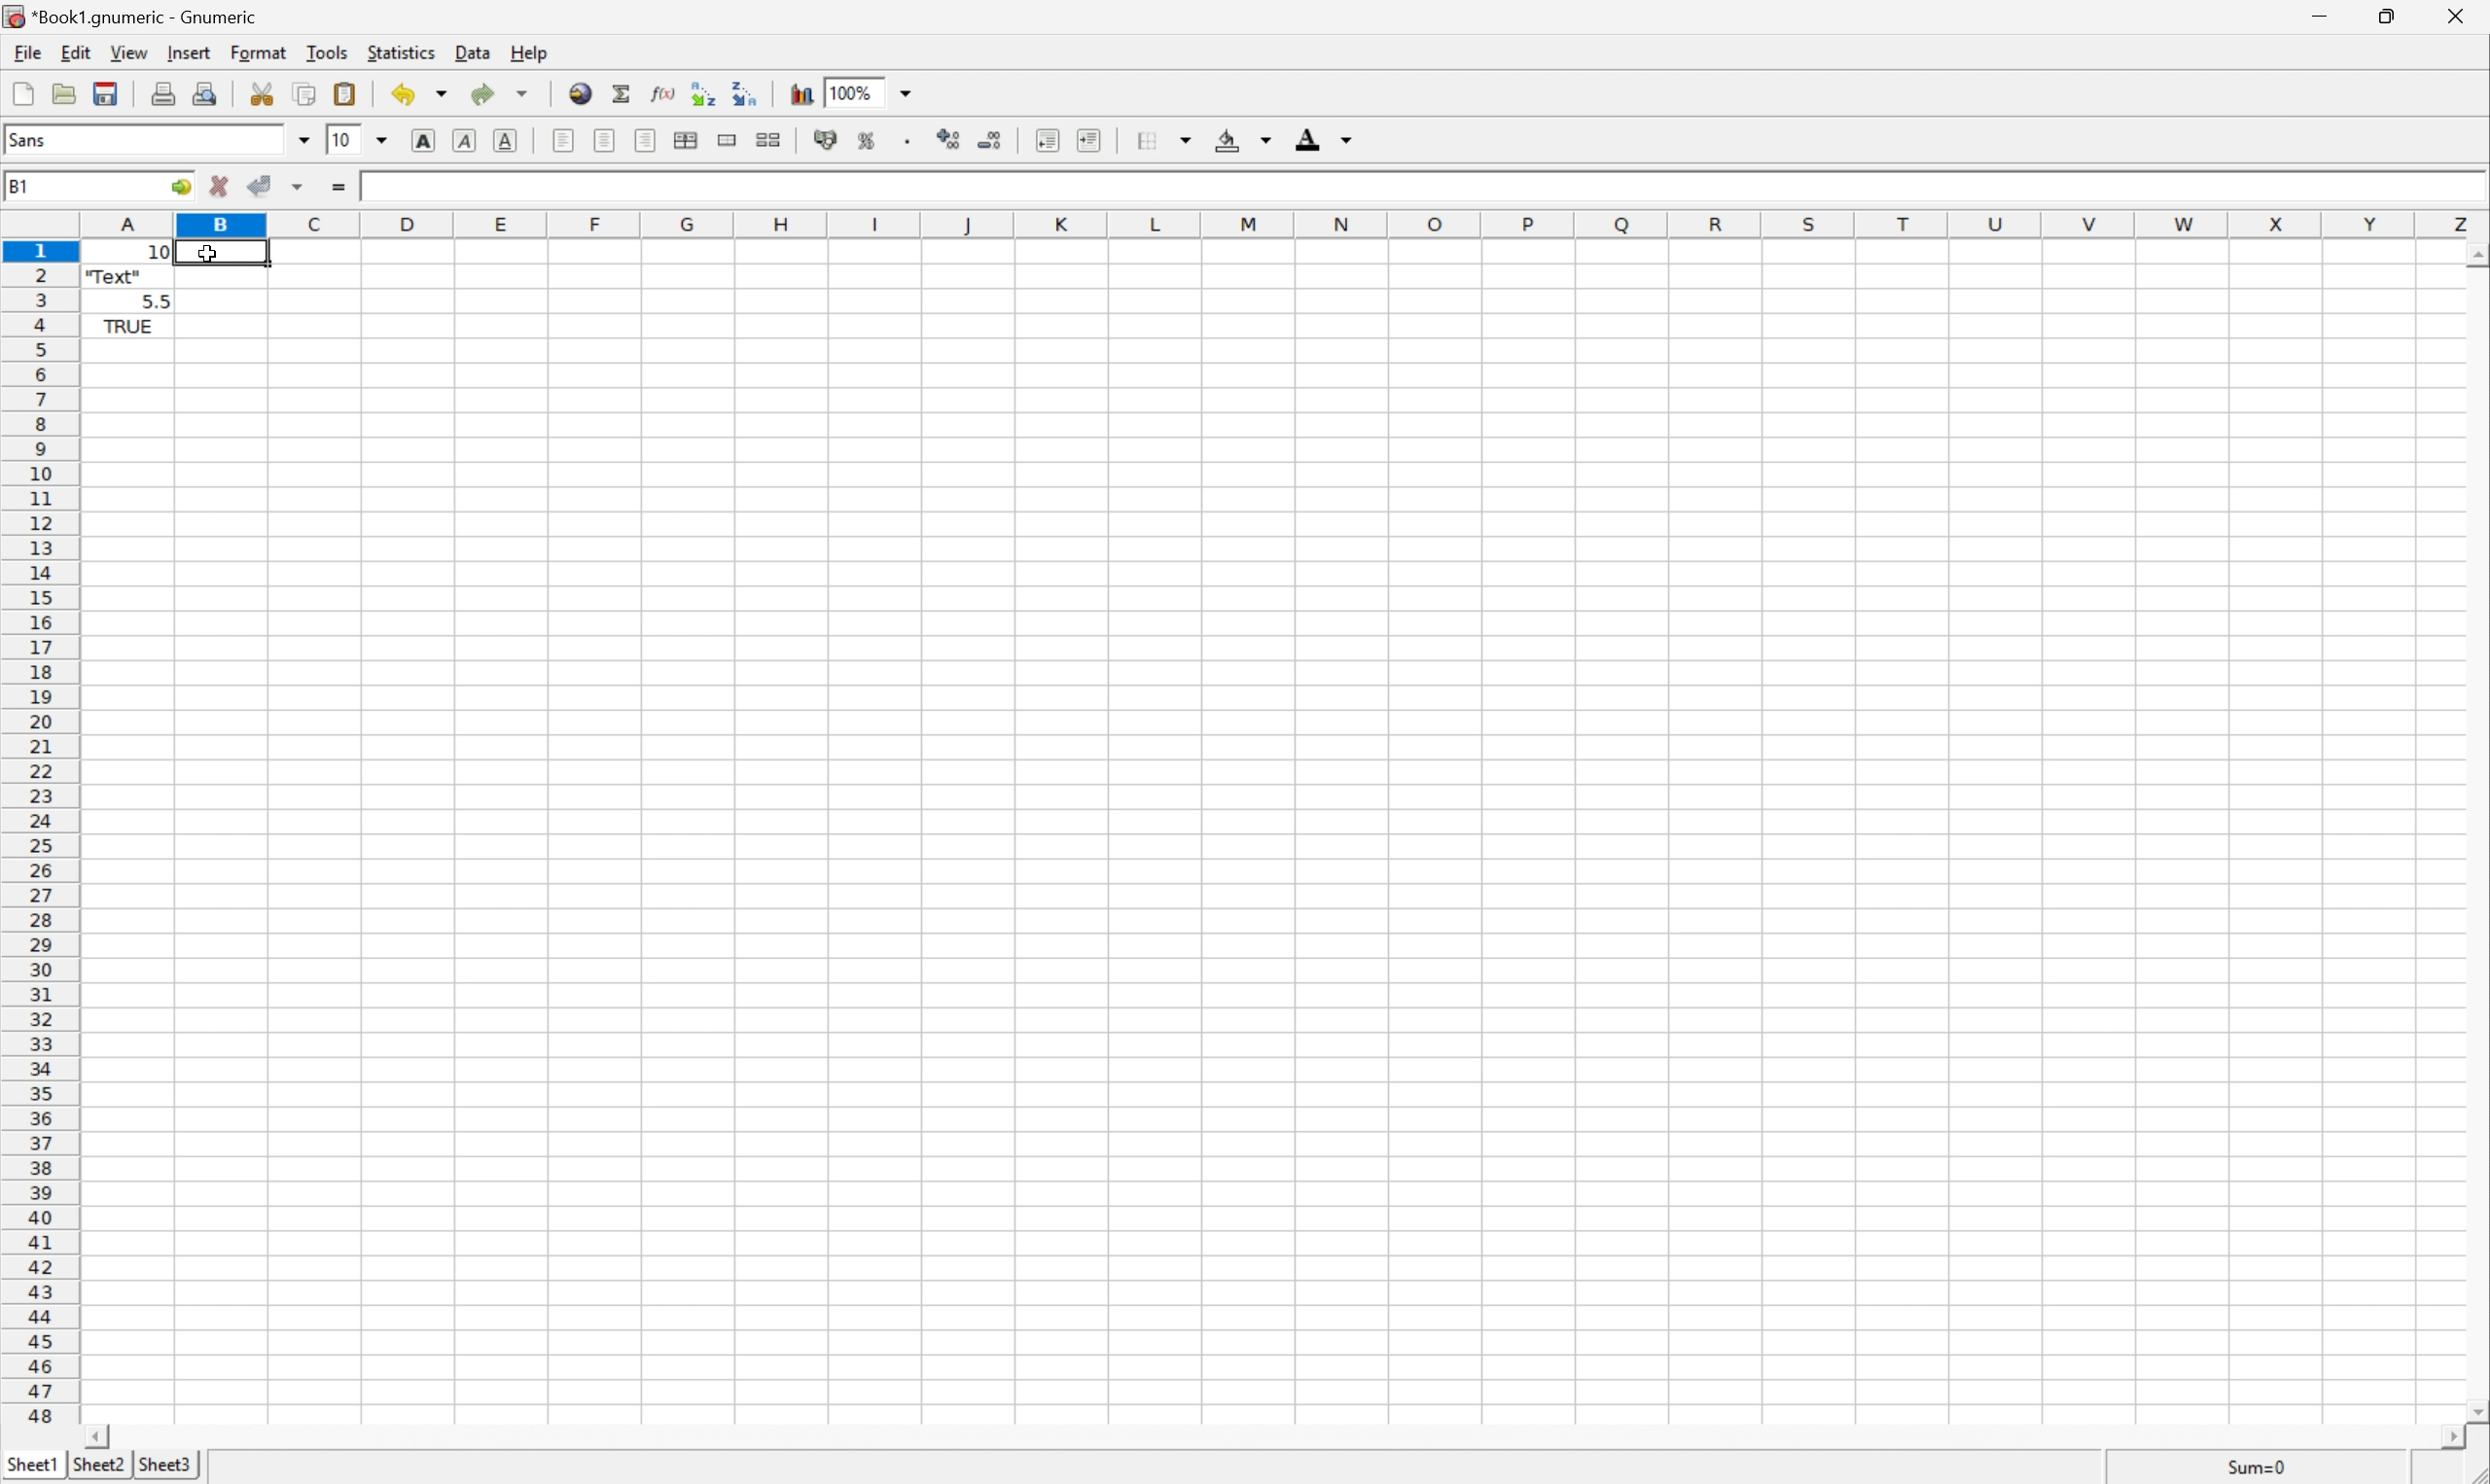 The width and height of the screenshot is (2490, 1484). Describe the element at coordinates (420, 91) in the screenshot. I see `Undo` at that location.